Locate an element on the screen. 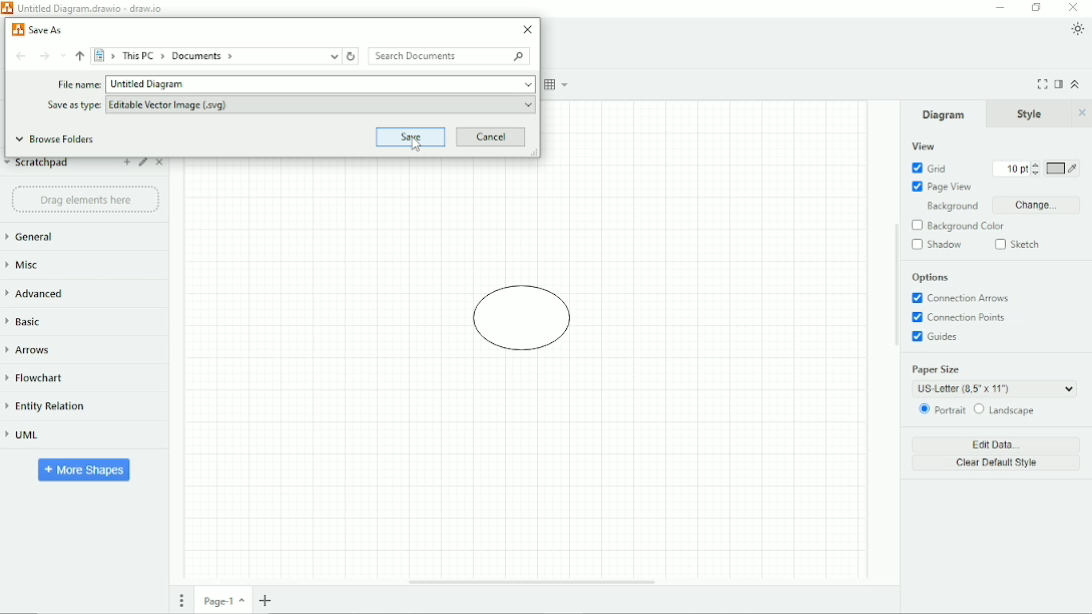 The height and width of the screenshot is (614, 1092). Cancel is located at coordinates (494, 138).